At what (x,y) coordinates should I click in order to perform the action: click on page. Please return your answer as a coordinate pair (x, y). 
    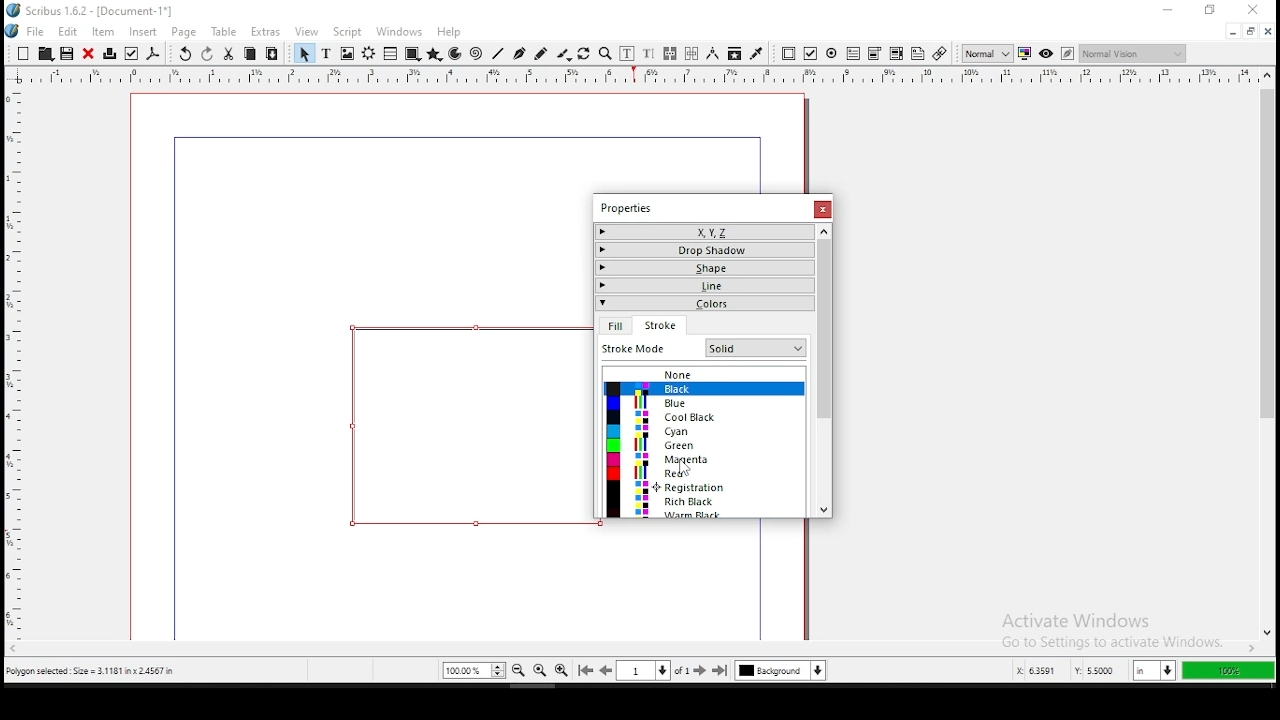
    Looking at the image, I should click on (183, 32).